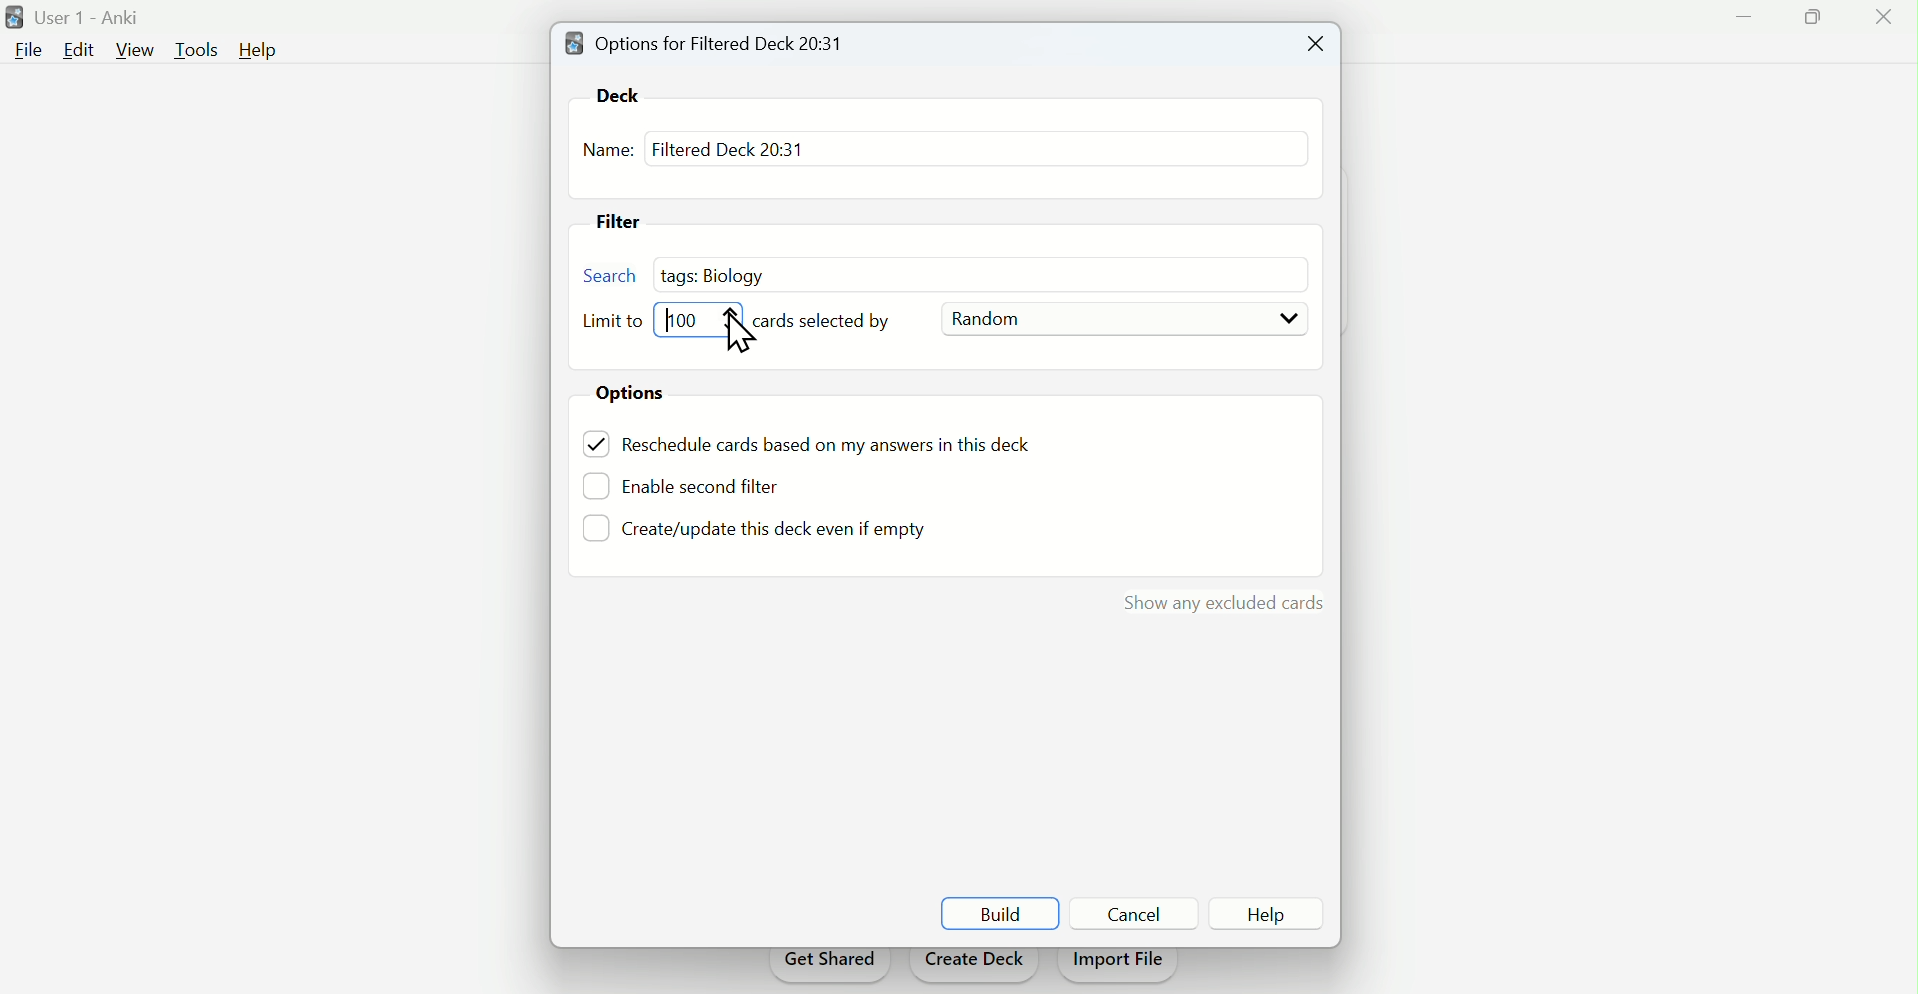  What do you see at coordinates (77, 49) in the screenshot?
I see `Edit` at bounding box center [77, 49].